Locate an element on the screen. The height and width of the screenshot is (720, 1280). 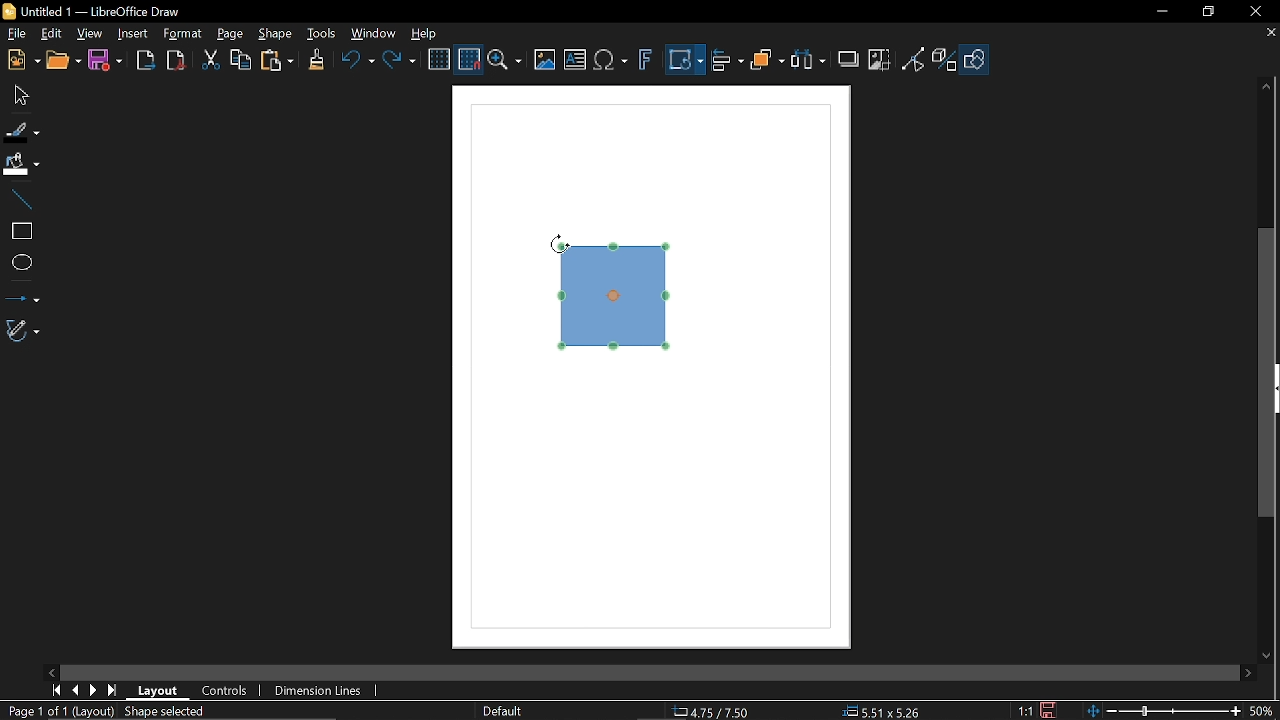
Curves and polygons is located at coordinates (21, 331).